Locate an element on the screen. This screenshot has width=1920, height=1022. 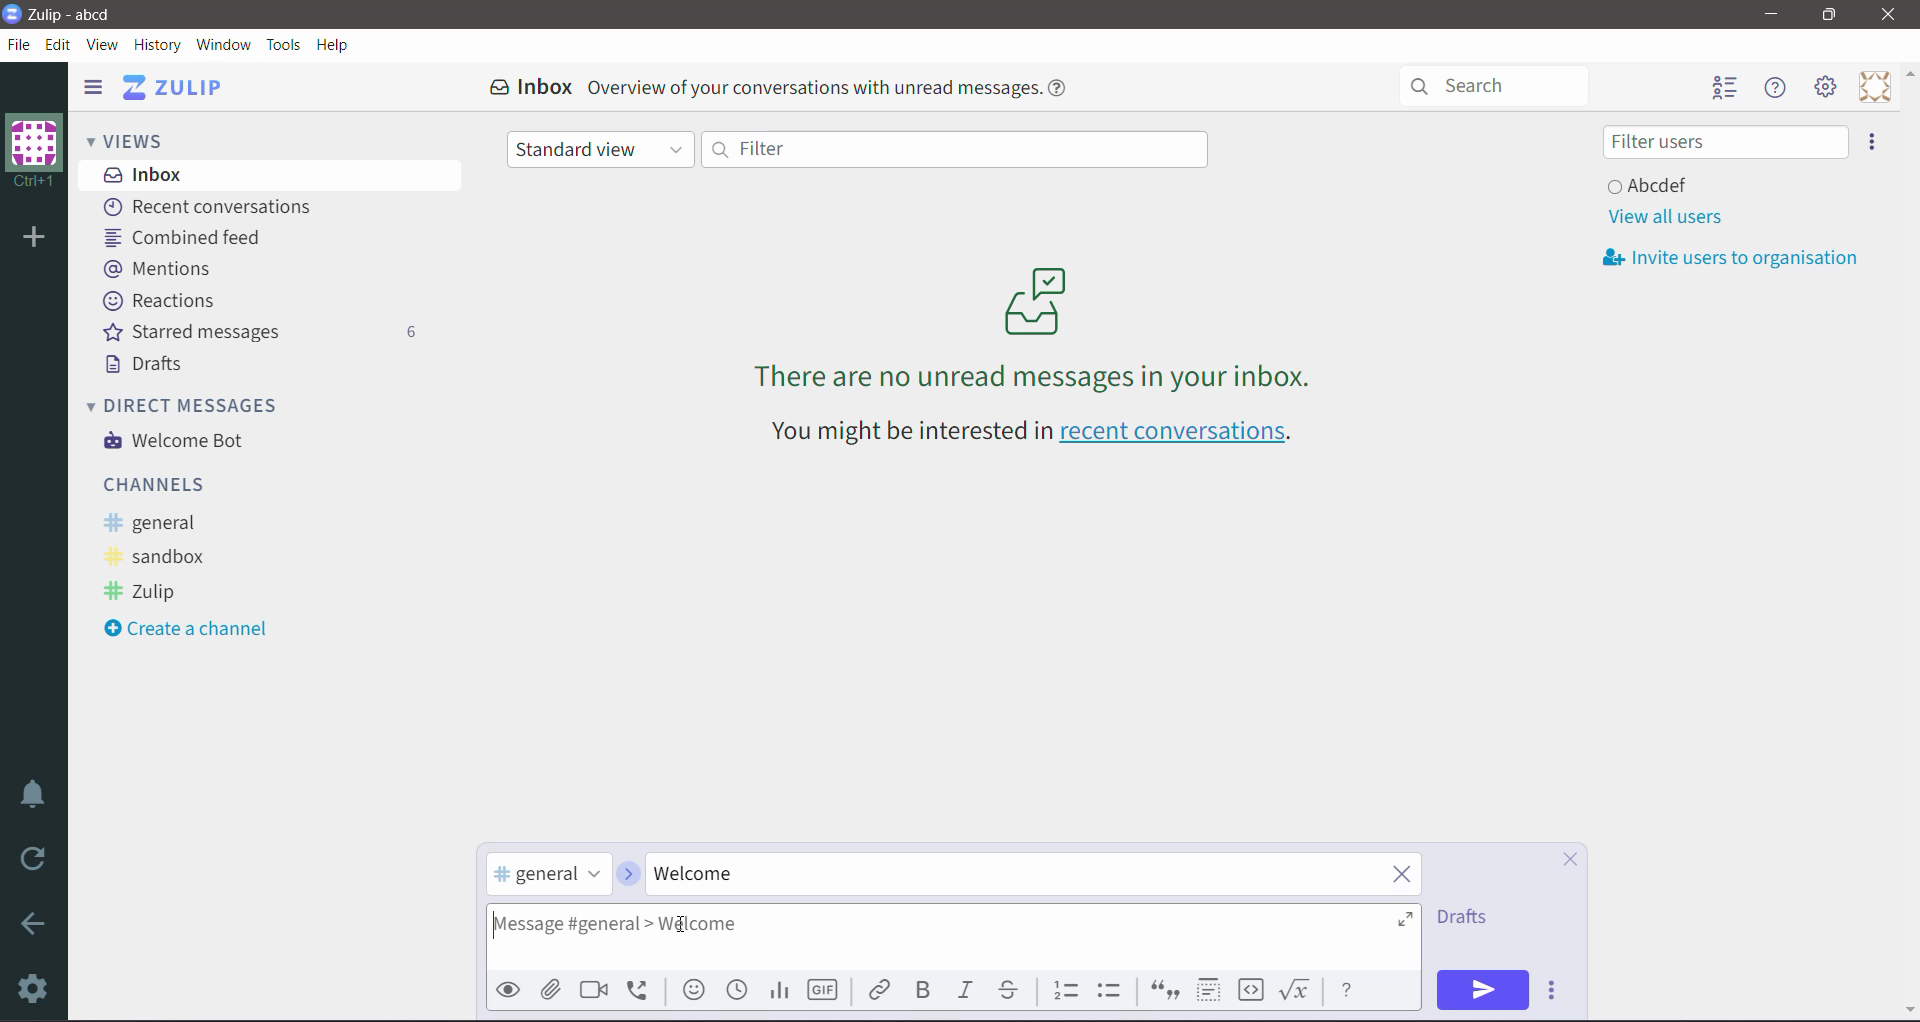
Clear Topic is located at coordinates (1396, 875).